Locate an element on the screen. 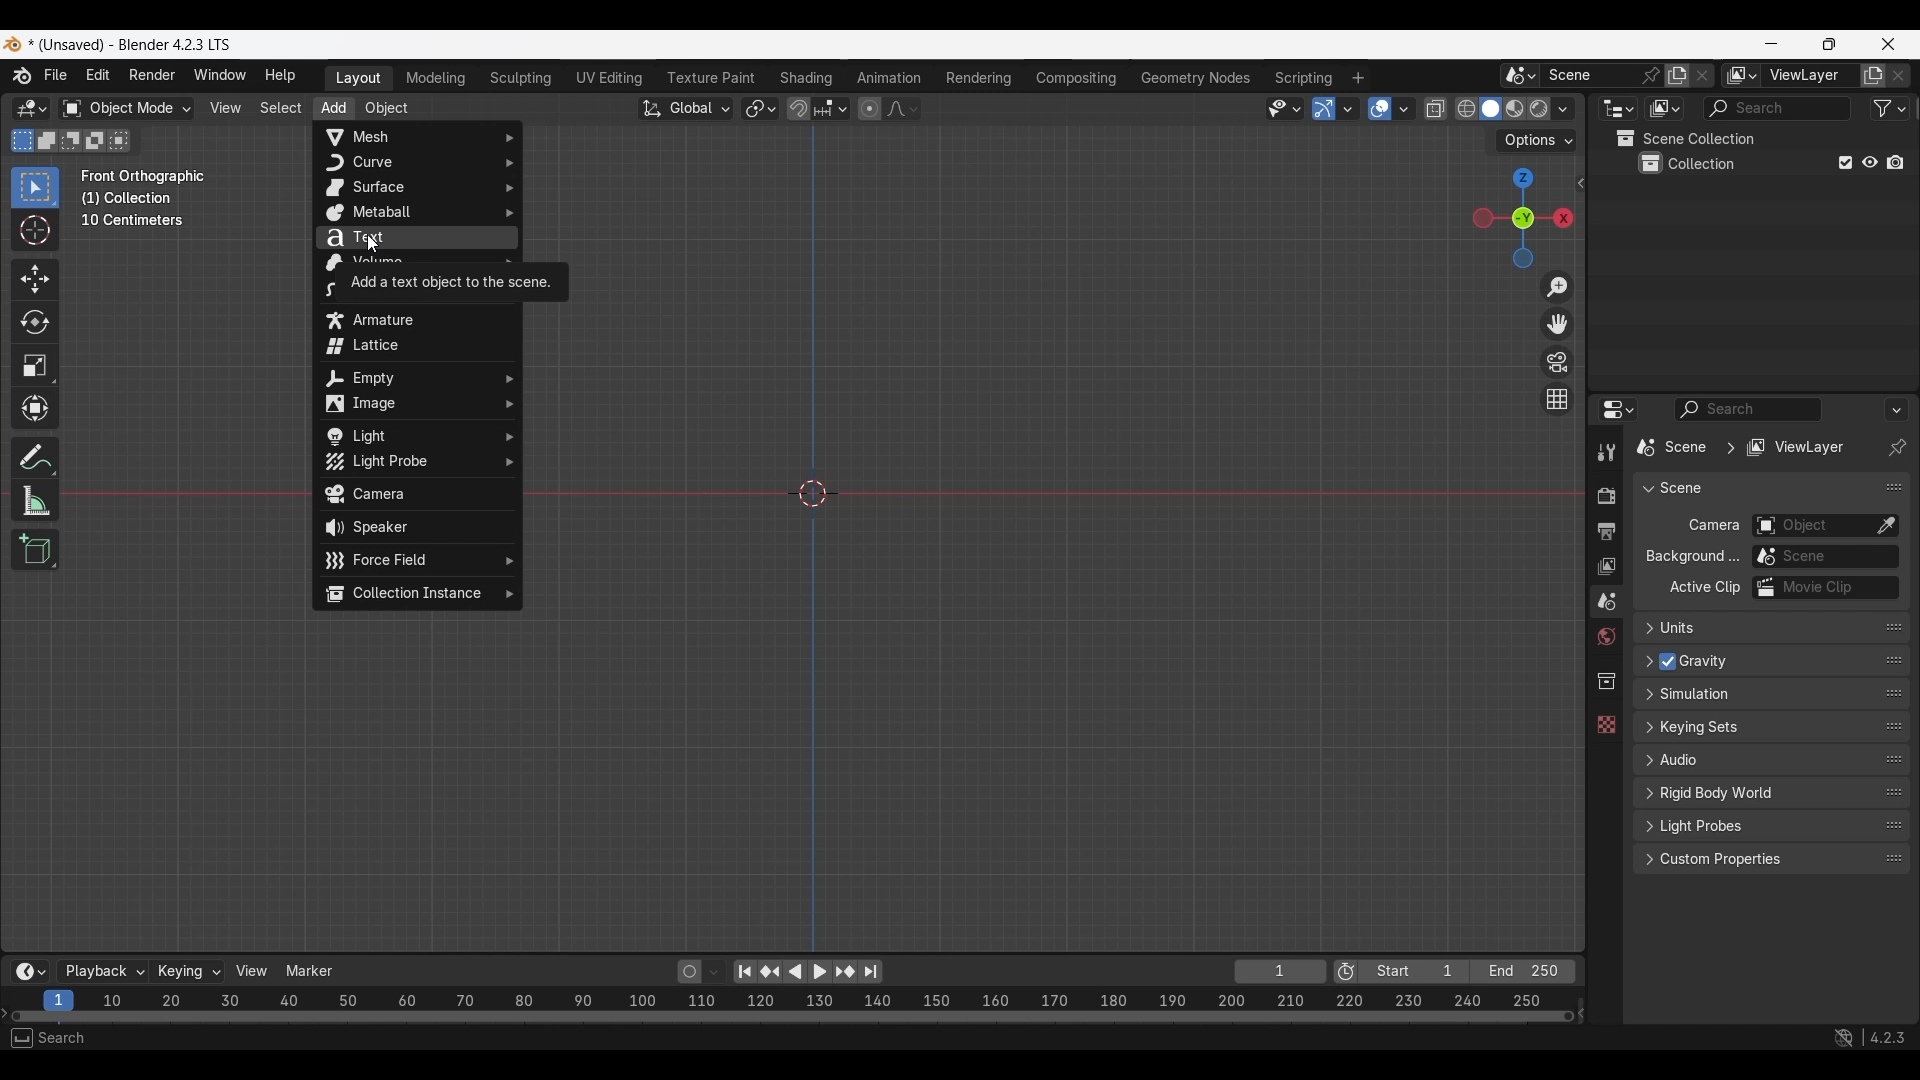  Show interface in a smaller tab is located at coordinates (1829, 44).